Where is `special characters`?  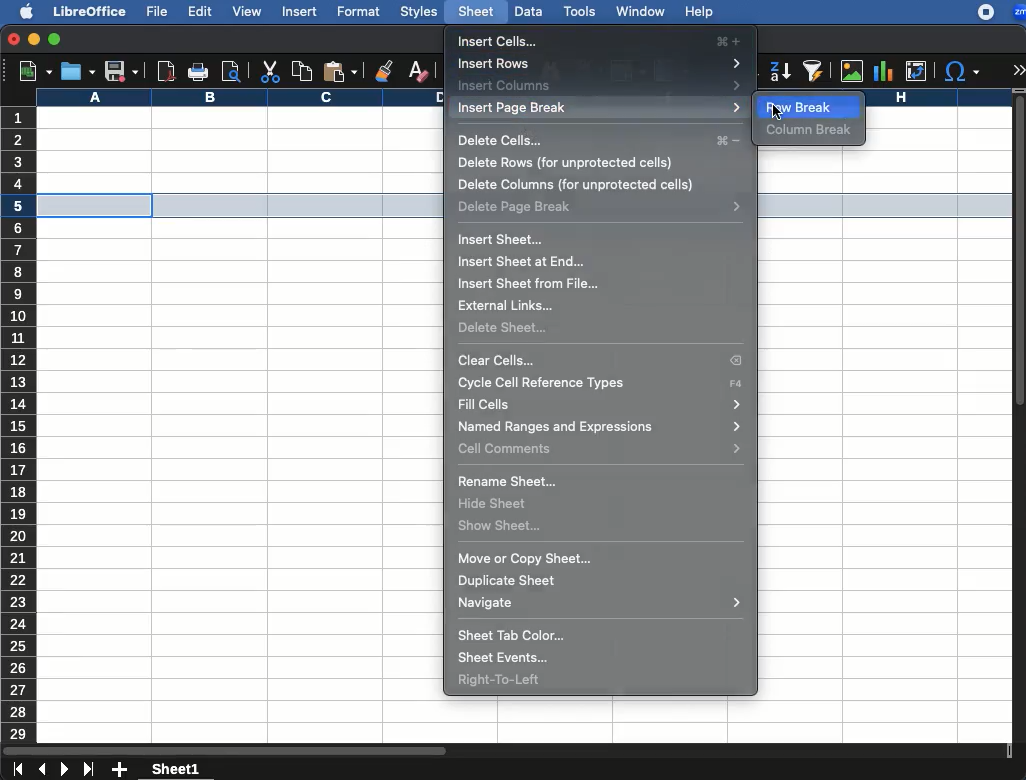 special characters is located at coordinates (961, 72).